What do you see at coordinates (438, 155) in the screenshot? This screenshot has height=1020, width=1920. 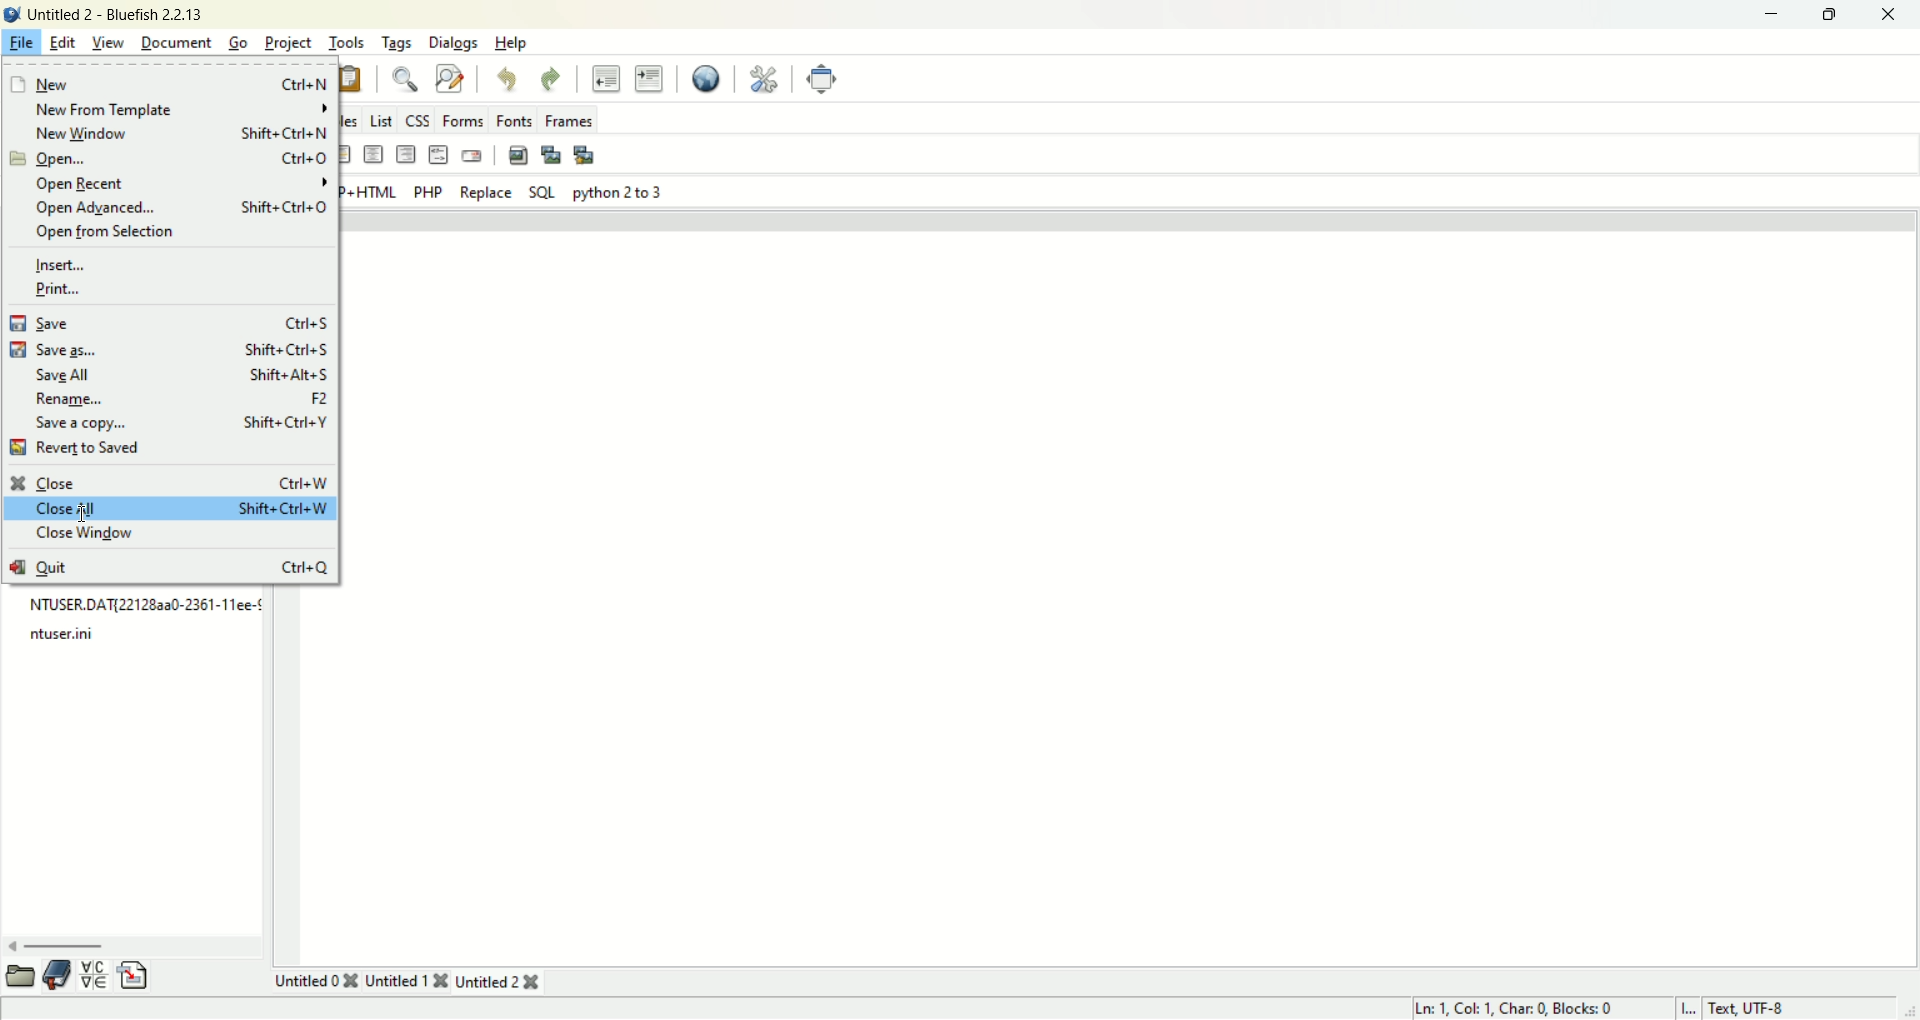 I see `HTML comment` at bounding box center [438, 155].